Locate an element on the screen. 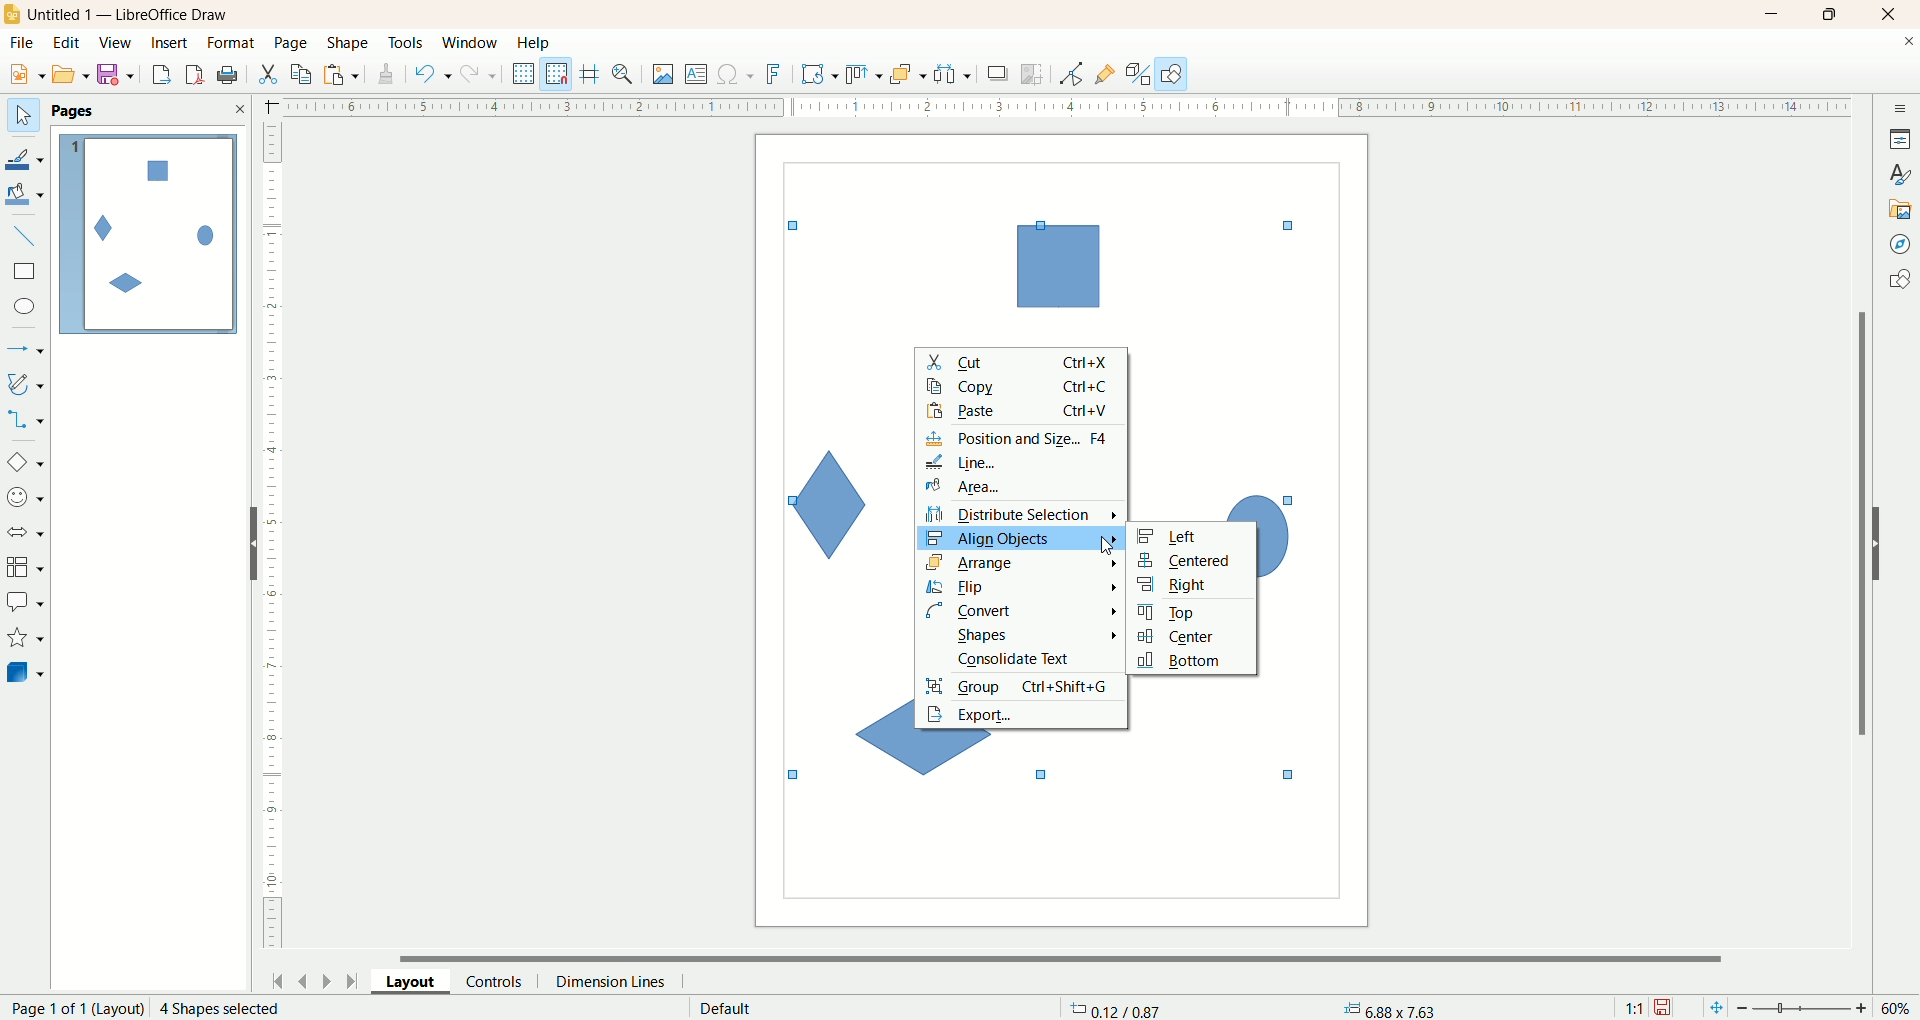 This screenshot has height=1020, width=1920. curves and polygon is located at coordinates (27, 384).